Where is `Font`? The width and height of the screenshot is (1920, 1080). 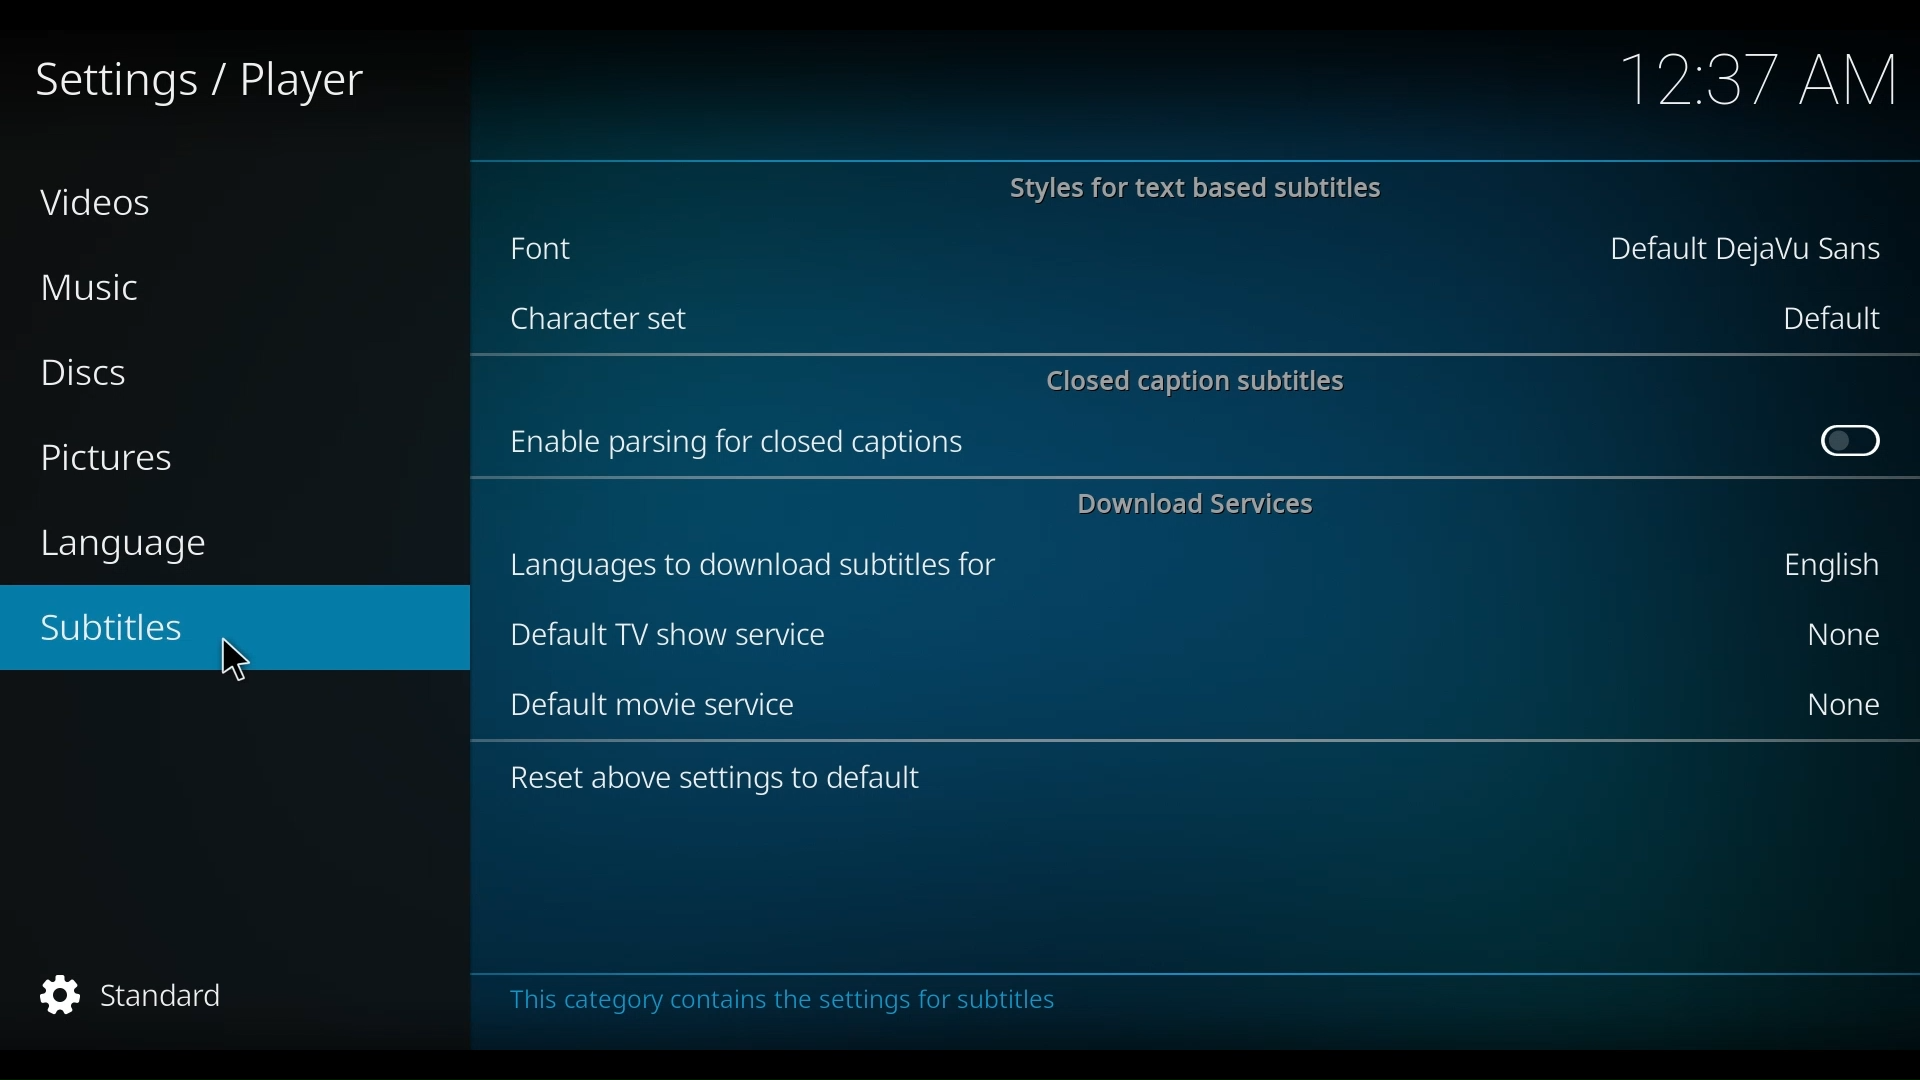 Font is located at coordinates (567, 248).